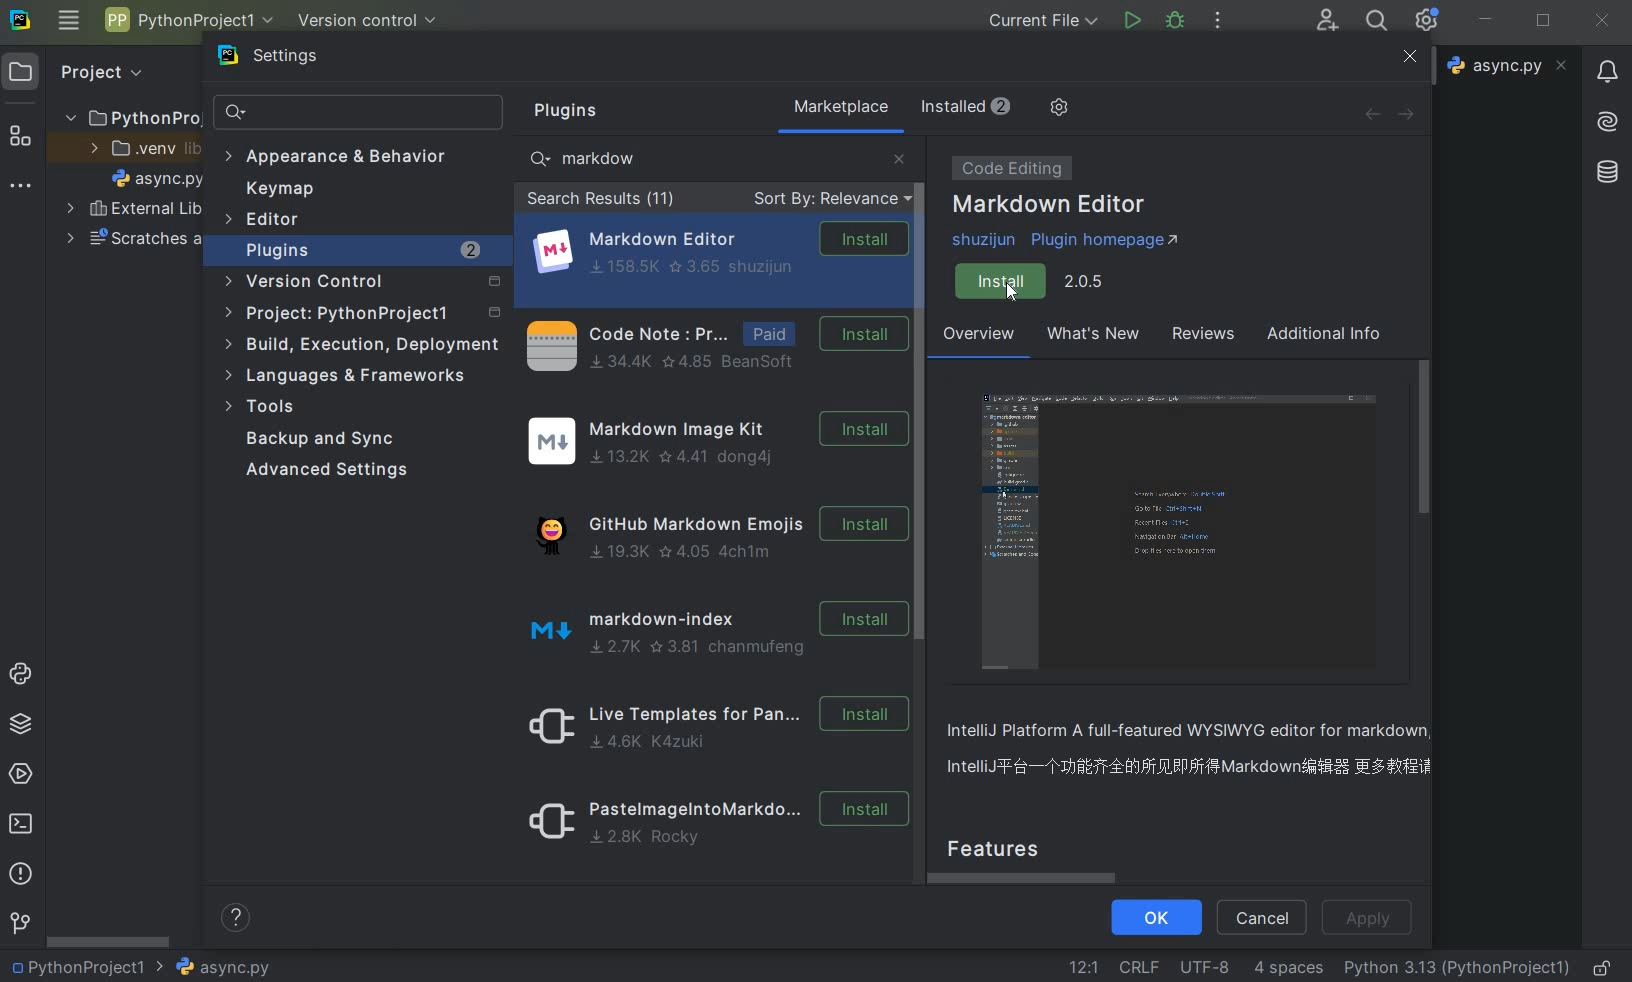 This screenshot has width=1632, height=982. I want to click on scrollbar, so click(1426, 436).